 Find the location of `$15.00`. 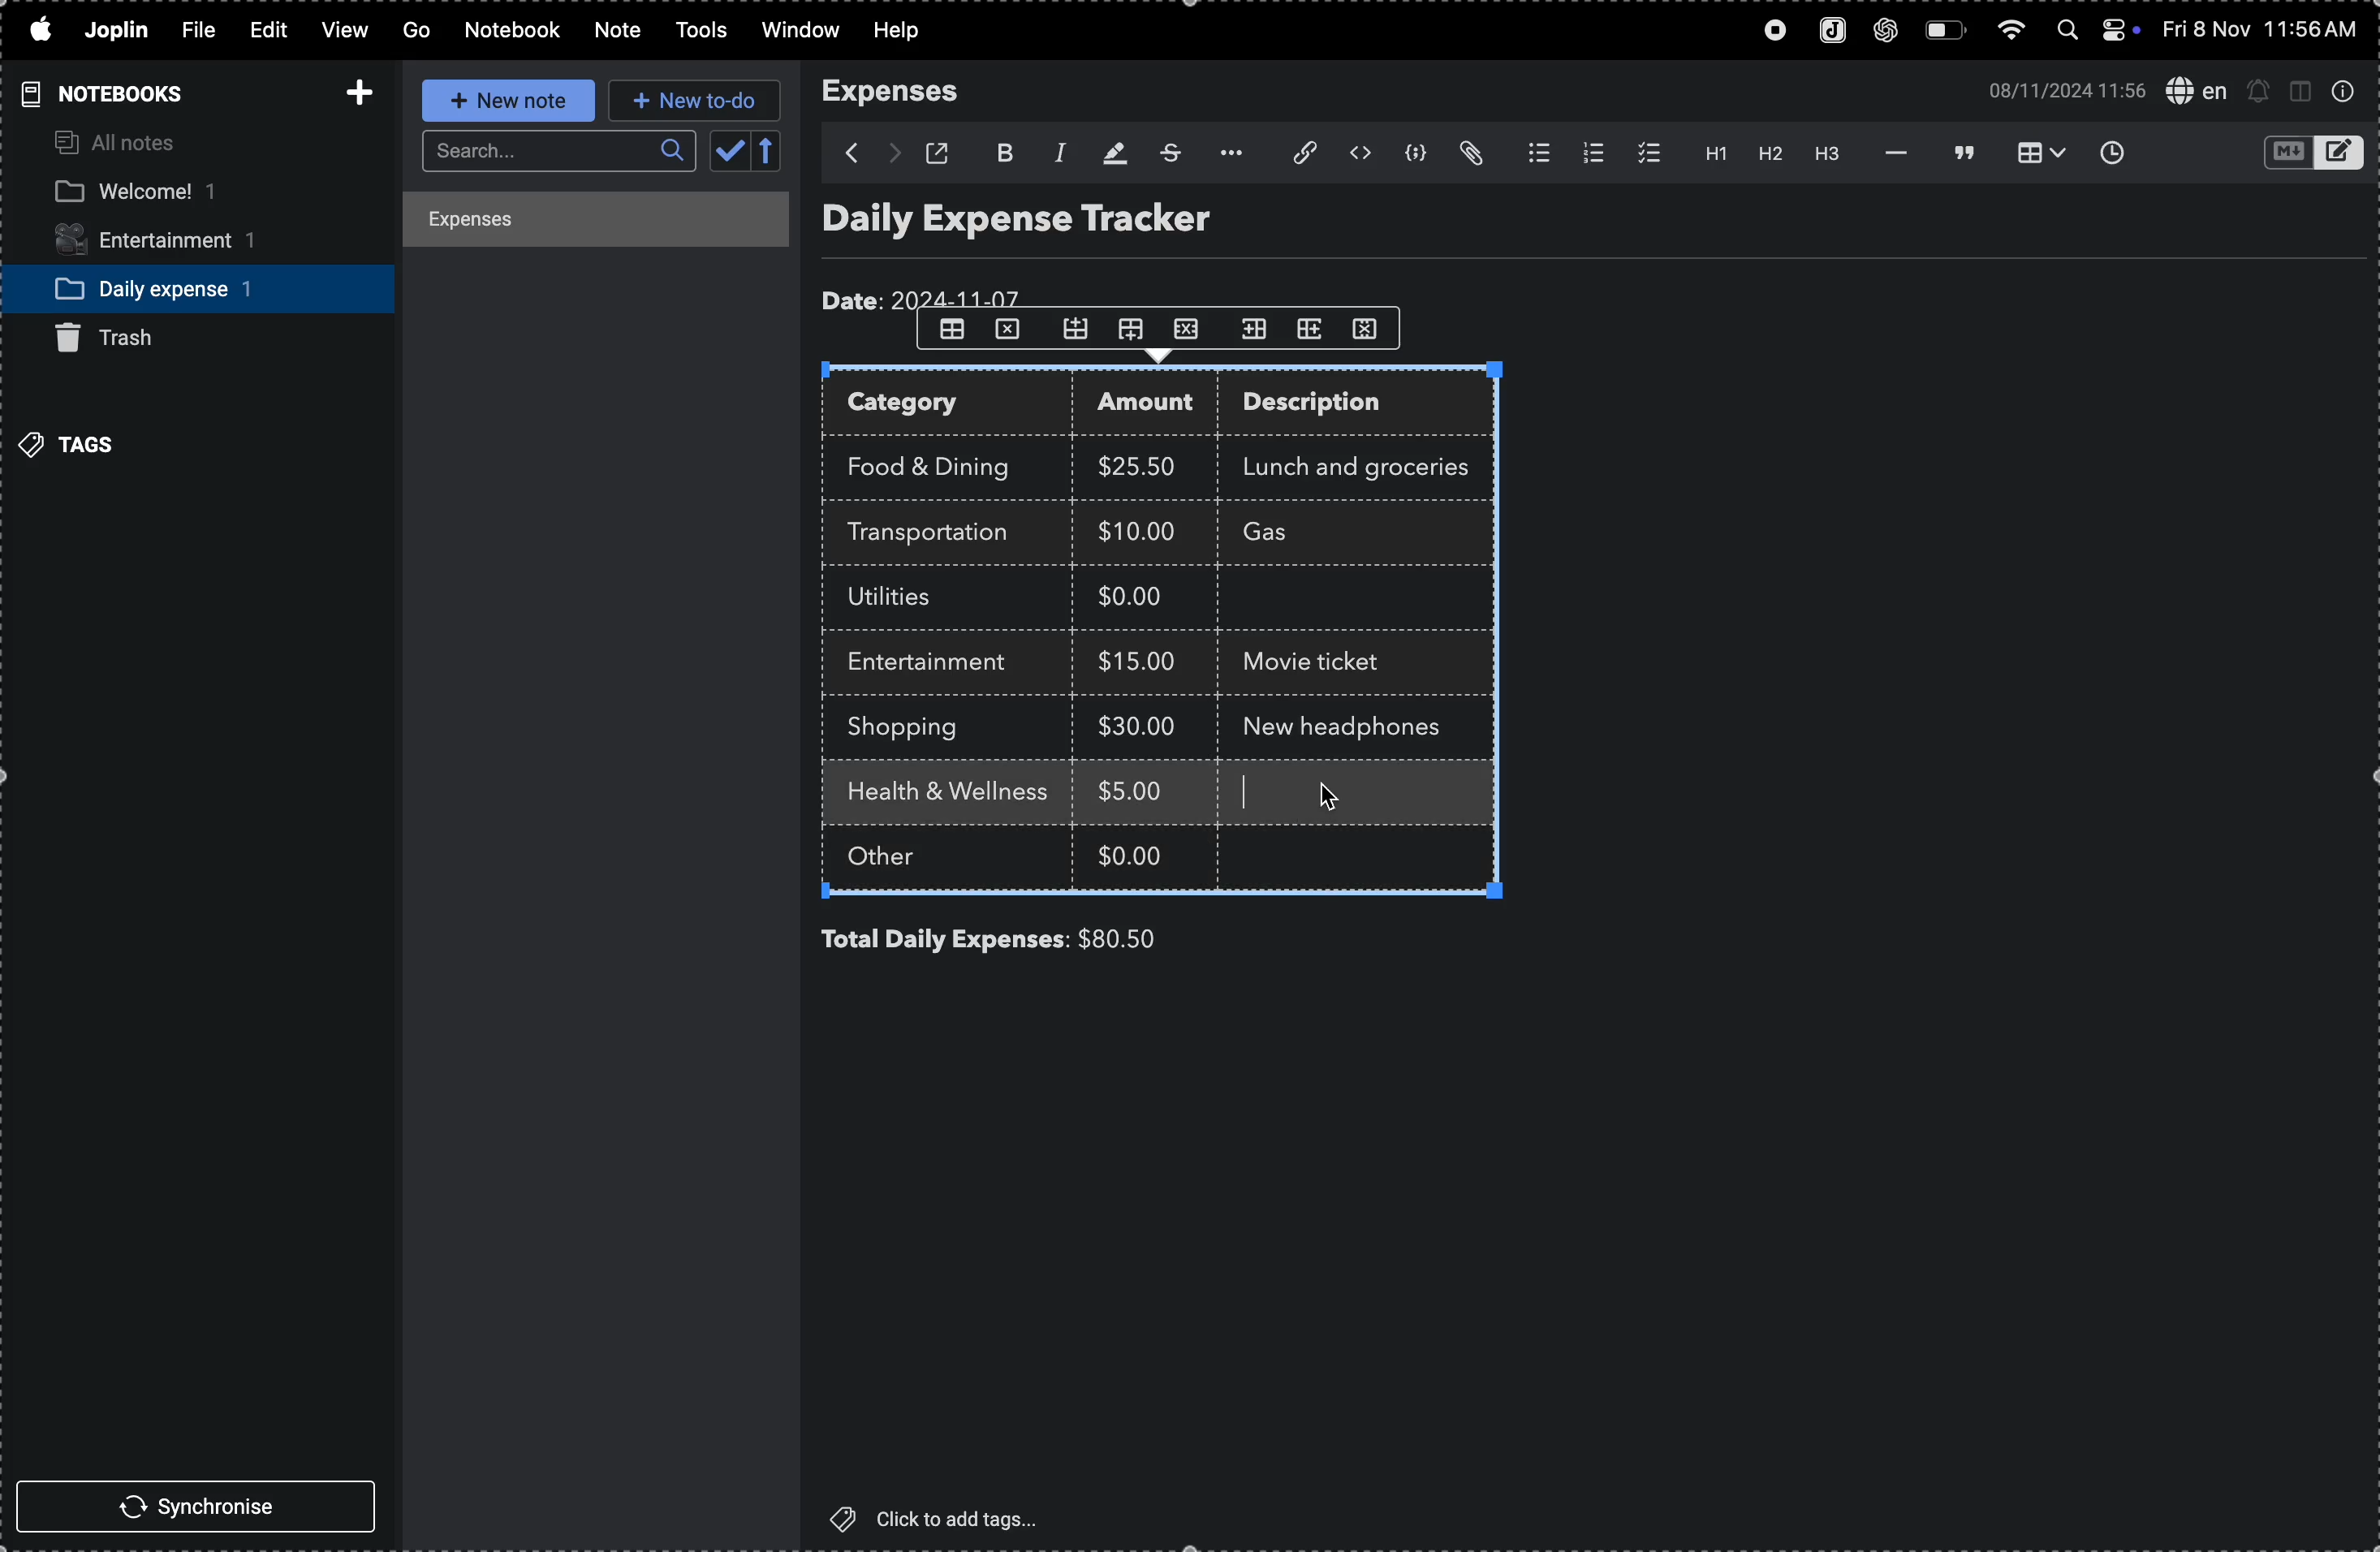

$15.00 is located at coordinates (1138, 660).